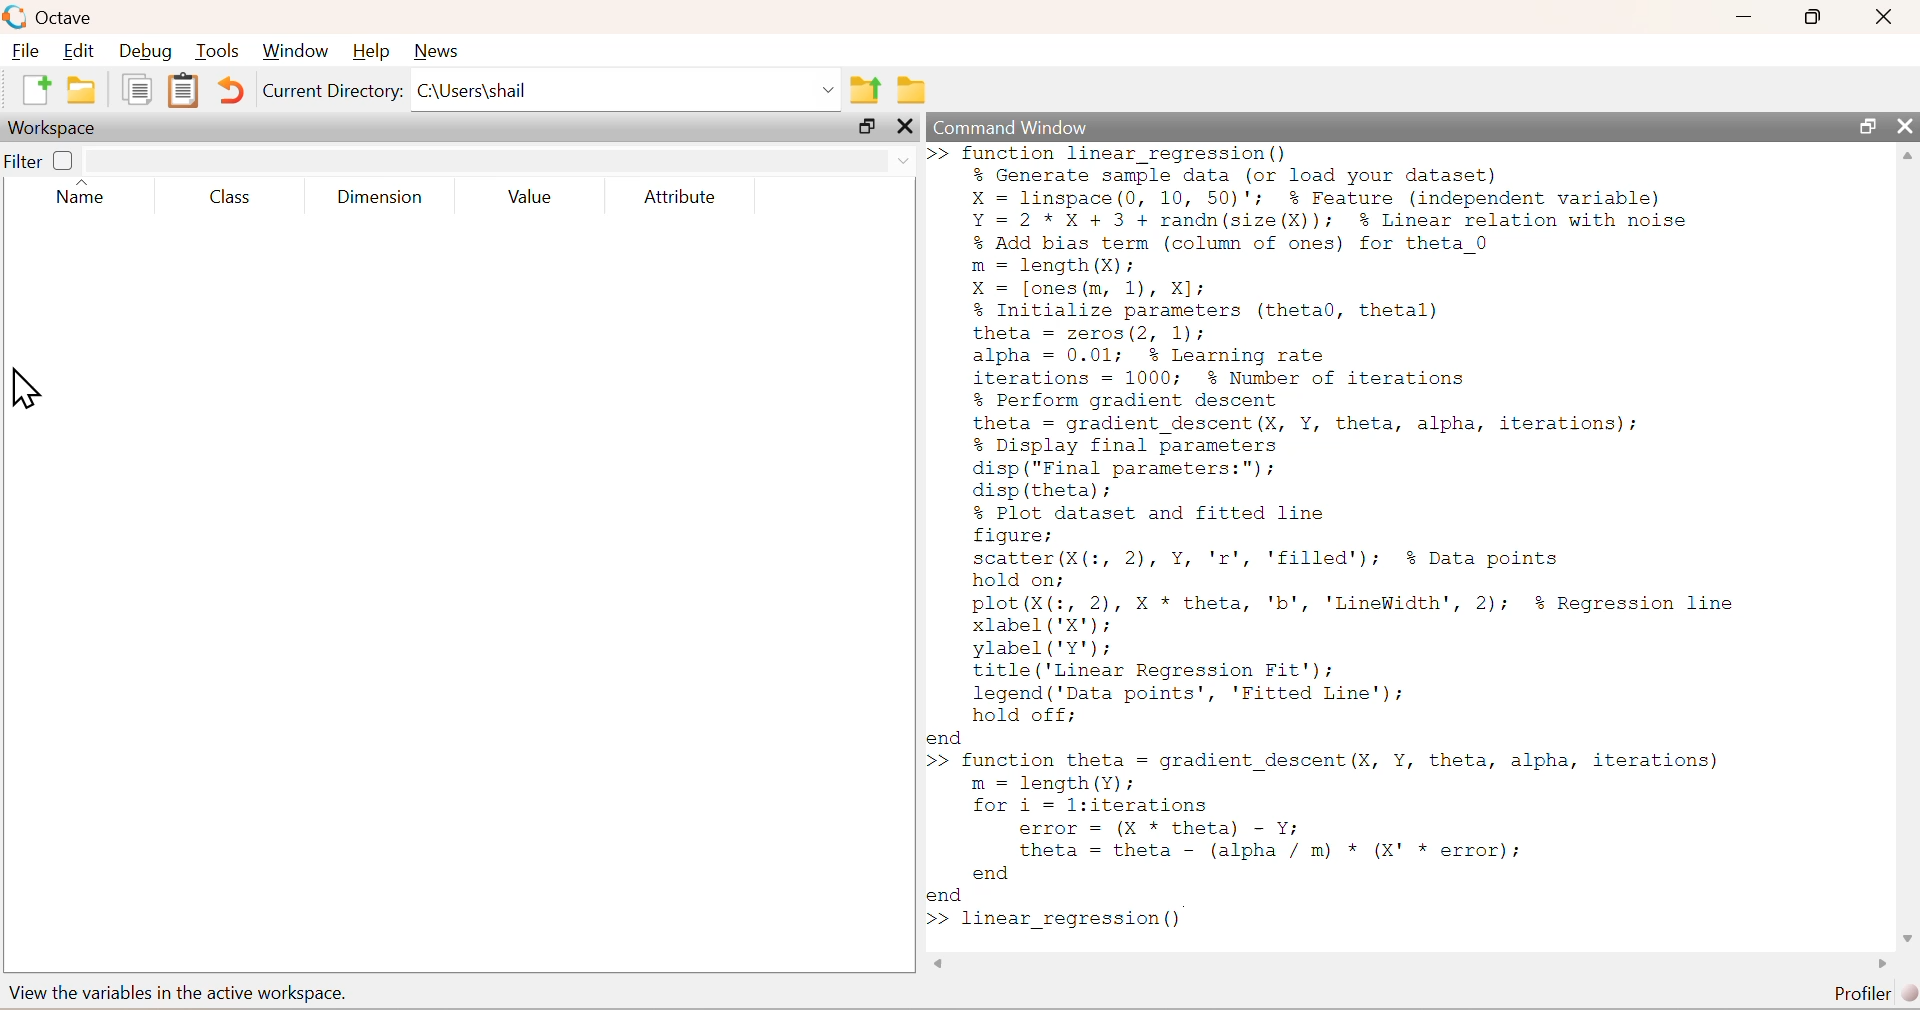  I want to click on Debug, so click(146, 50).